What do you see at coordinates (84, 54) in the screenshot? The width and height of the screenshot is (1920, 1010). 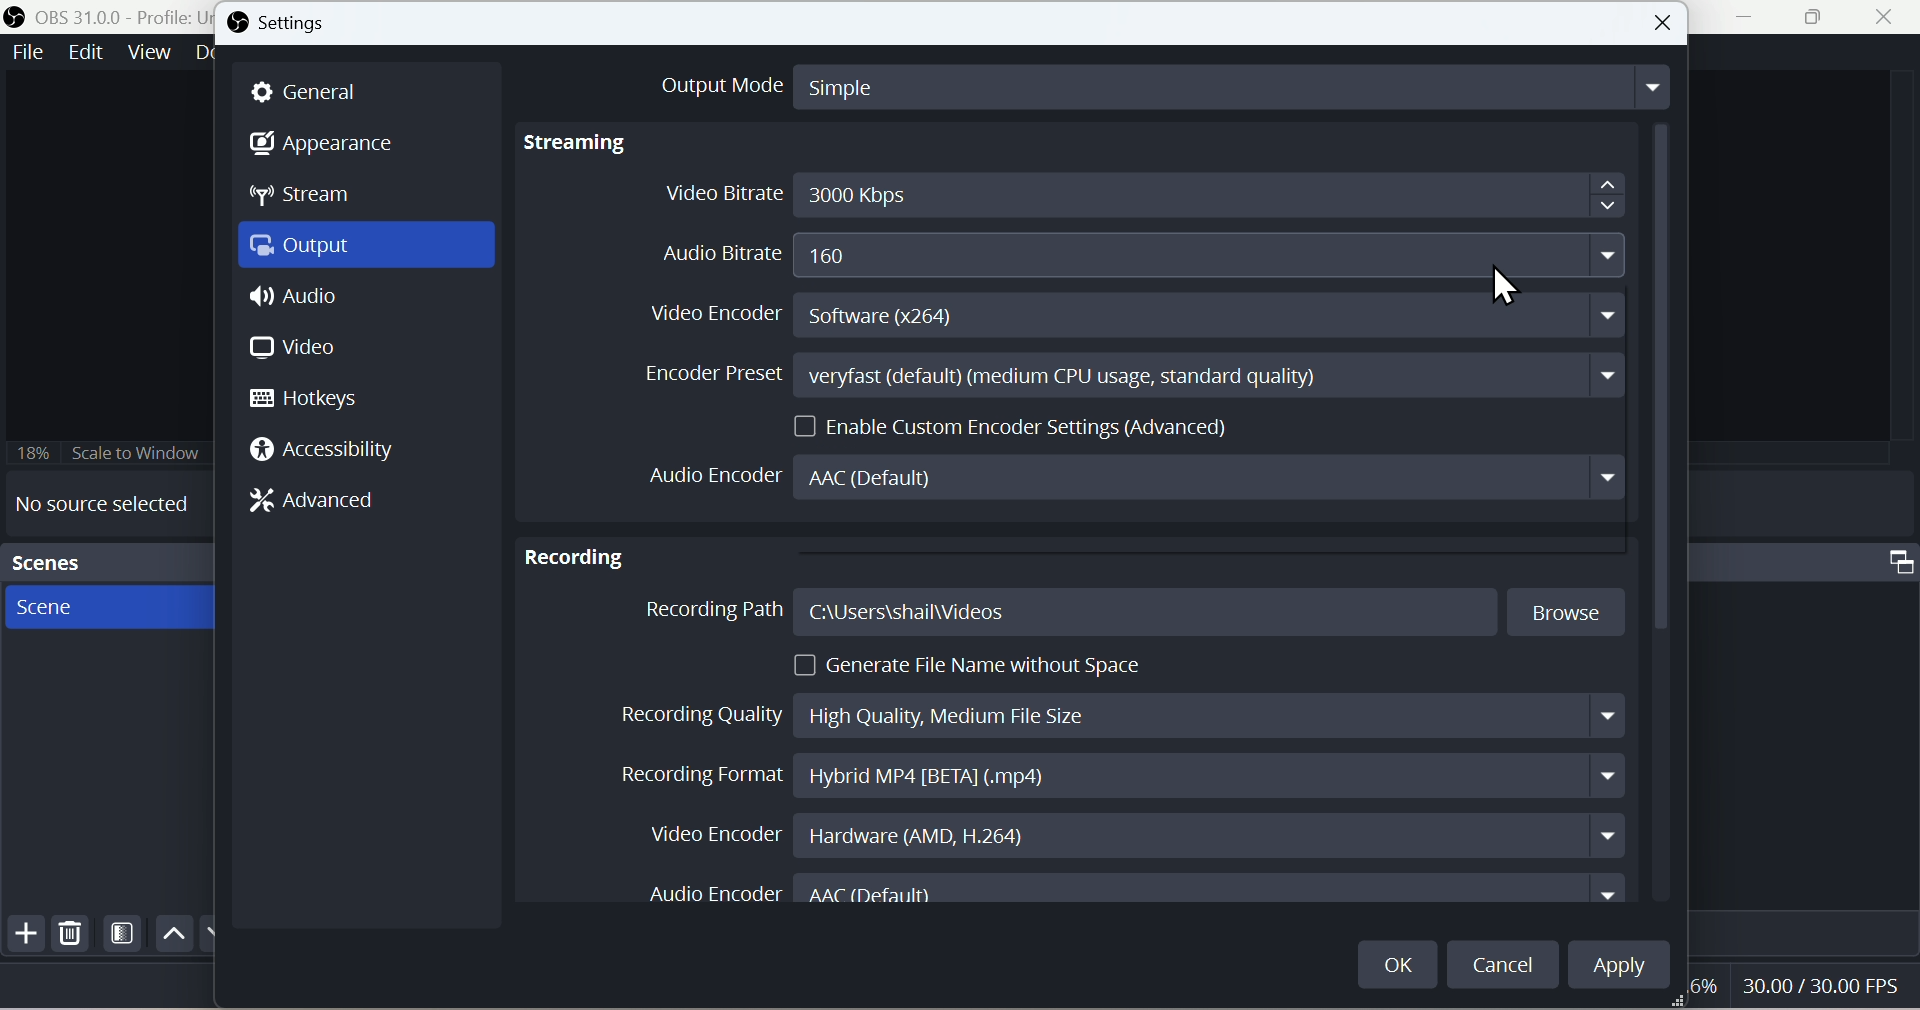 I see `Edit` at bounding box center [84, 54].